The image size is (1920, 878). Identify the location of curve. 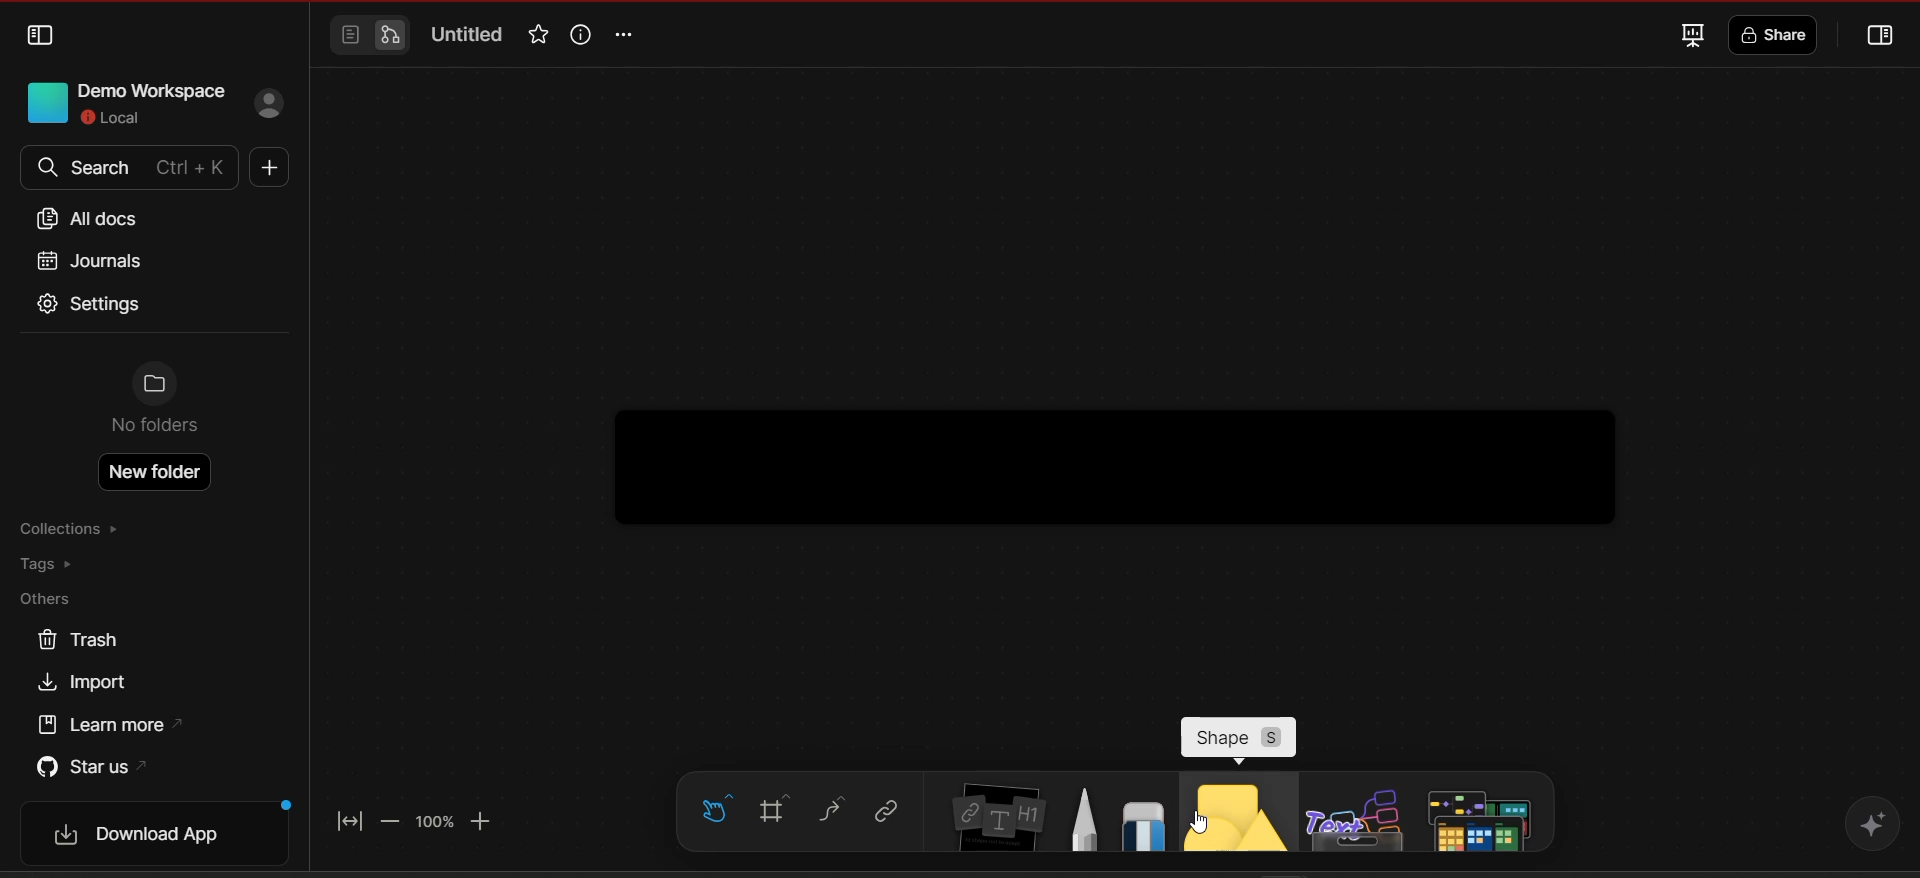
(834, 810).